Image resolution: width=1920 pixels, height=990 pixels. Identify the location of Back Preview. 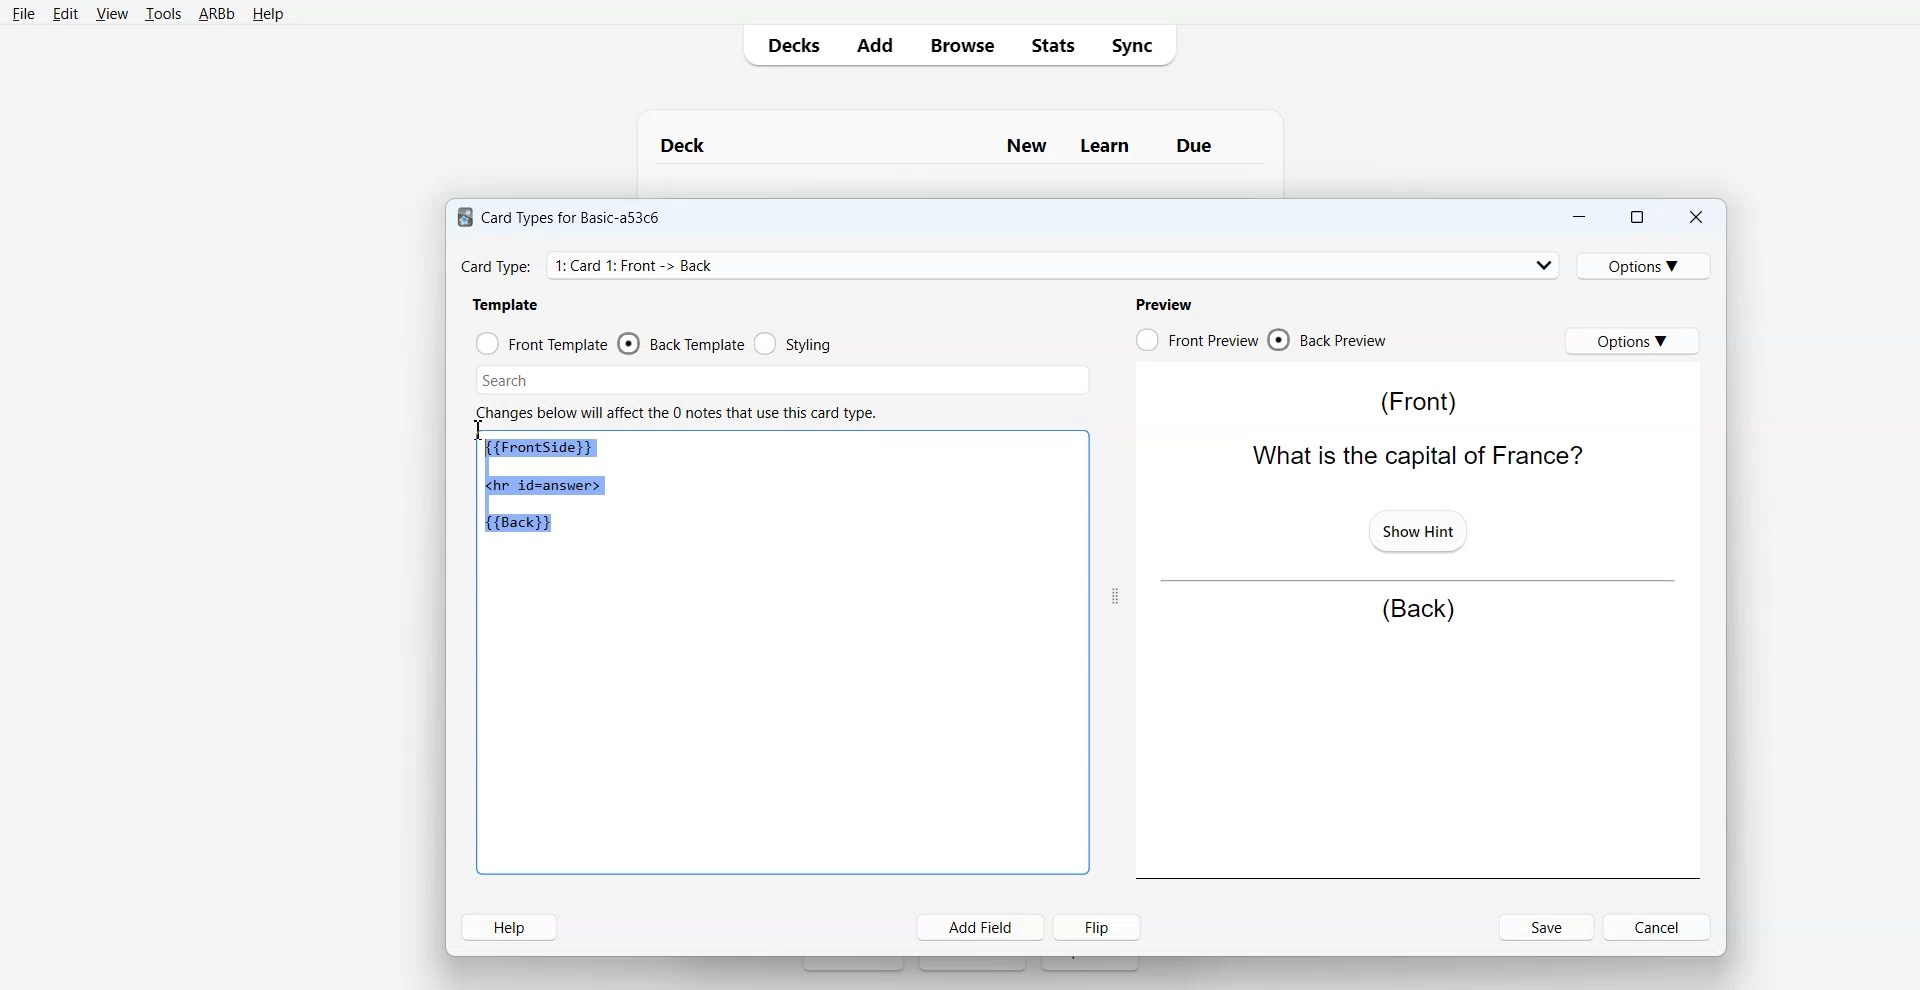
(1328, 340).